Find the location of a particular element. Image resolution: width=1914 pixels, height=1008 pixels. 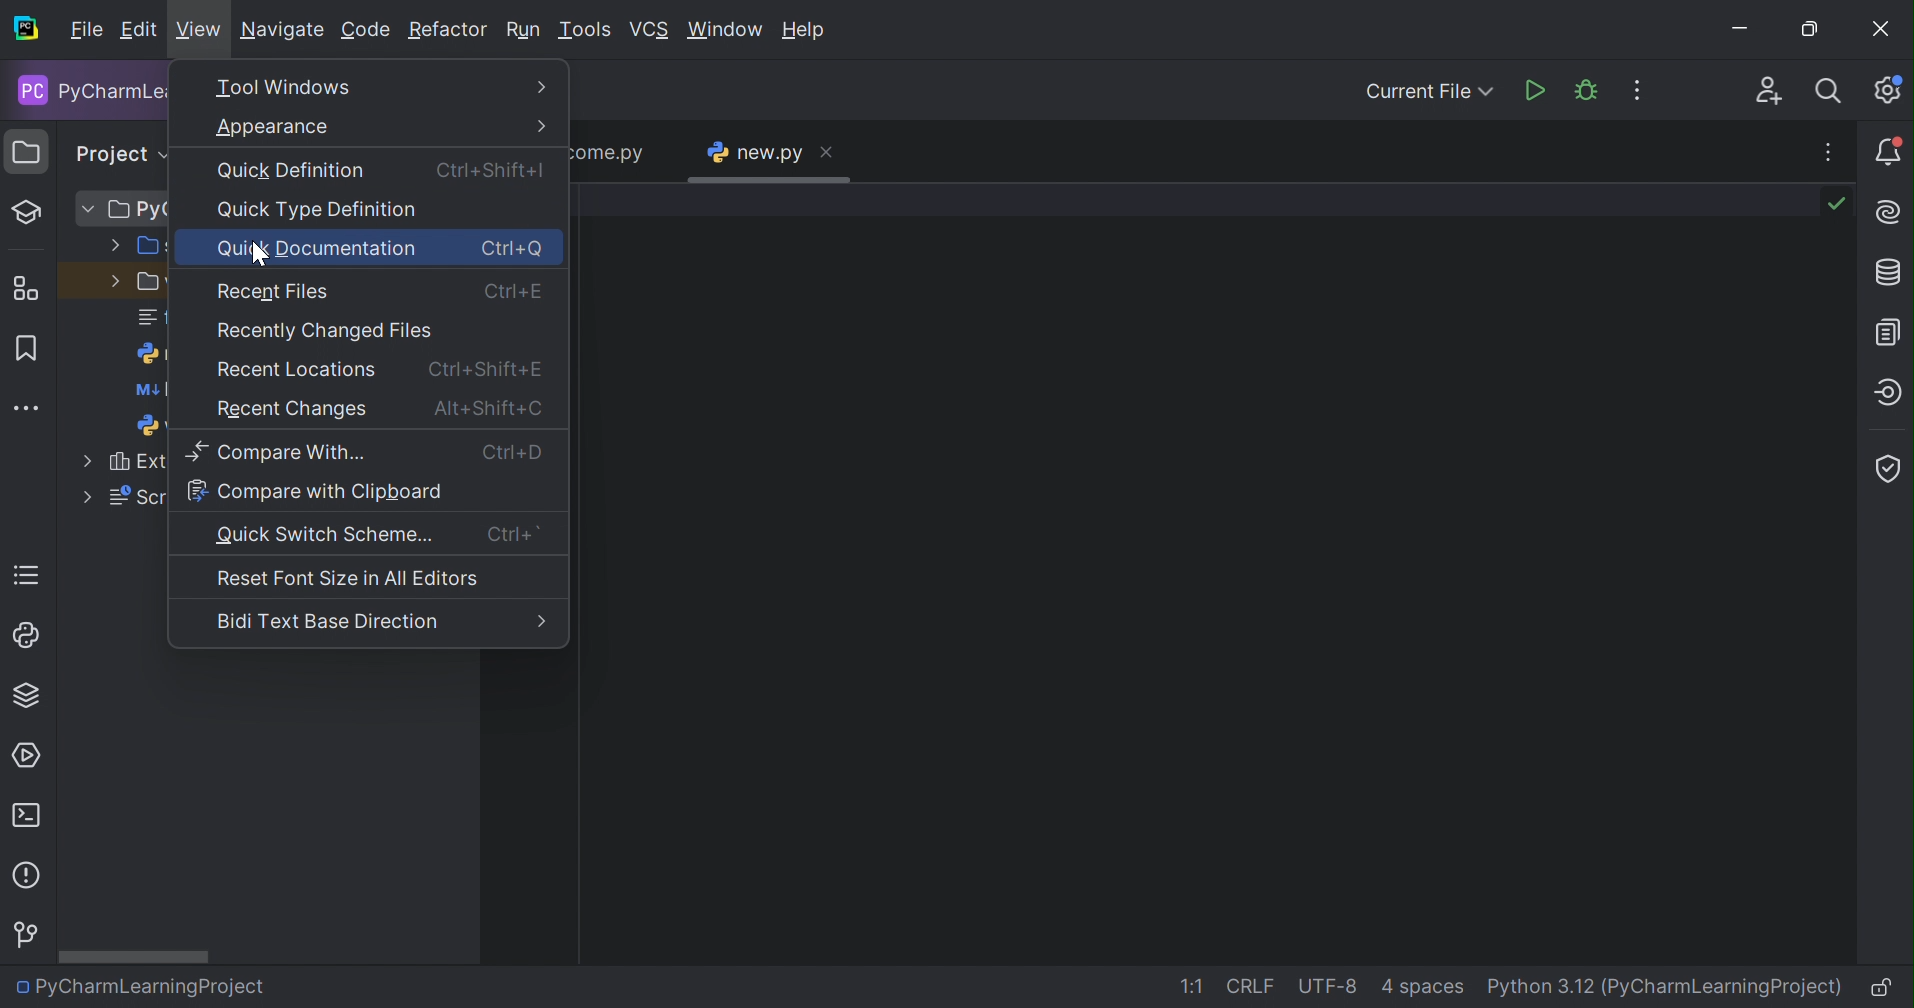

Python Packages is located at coordinates (24, 698).